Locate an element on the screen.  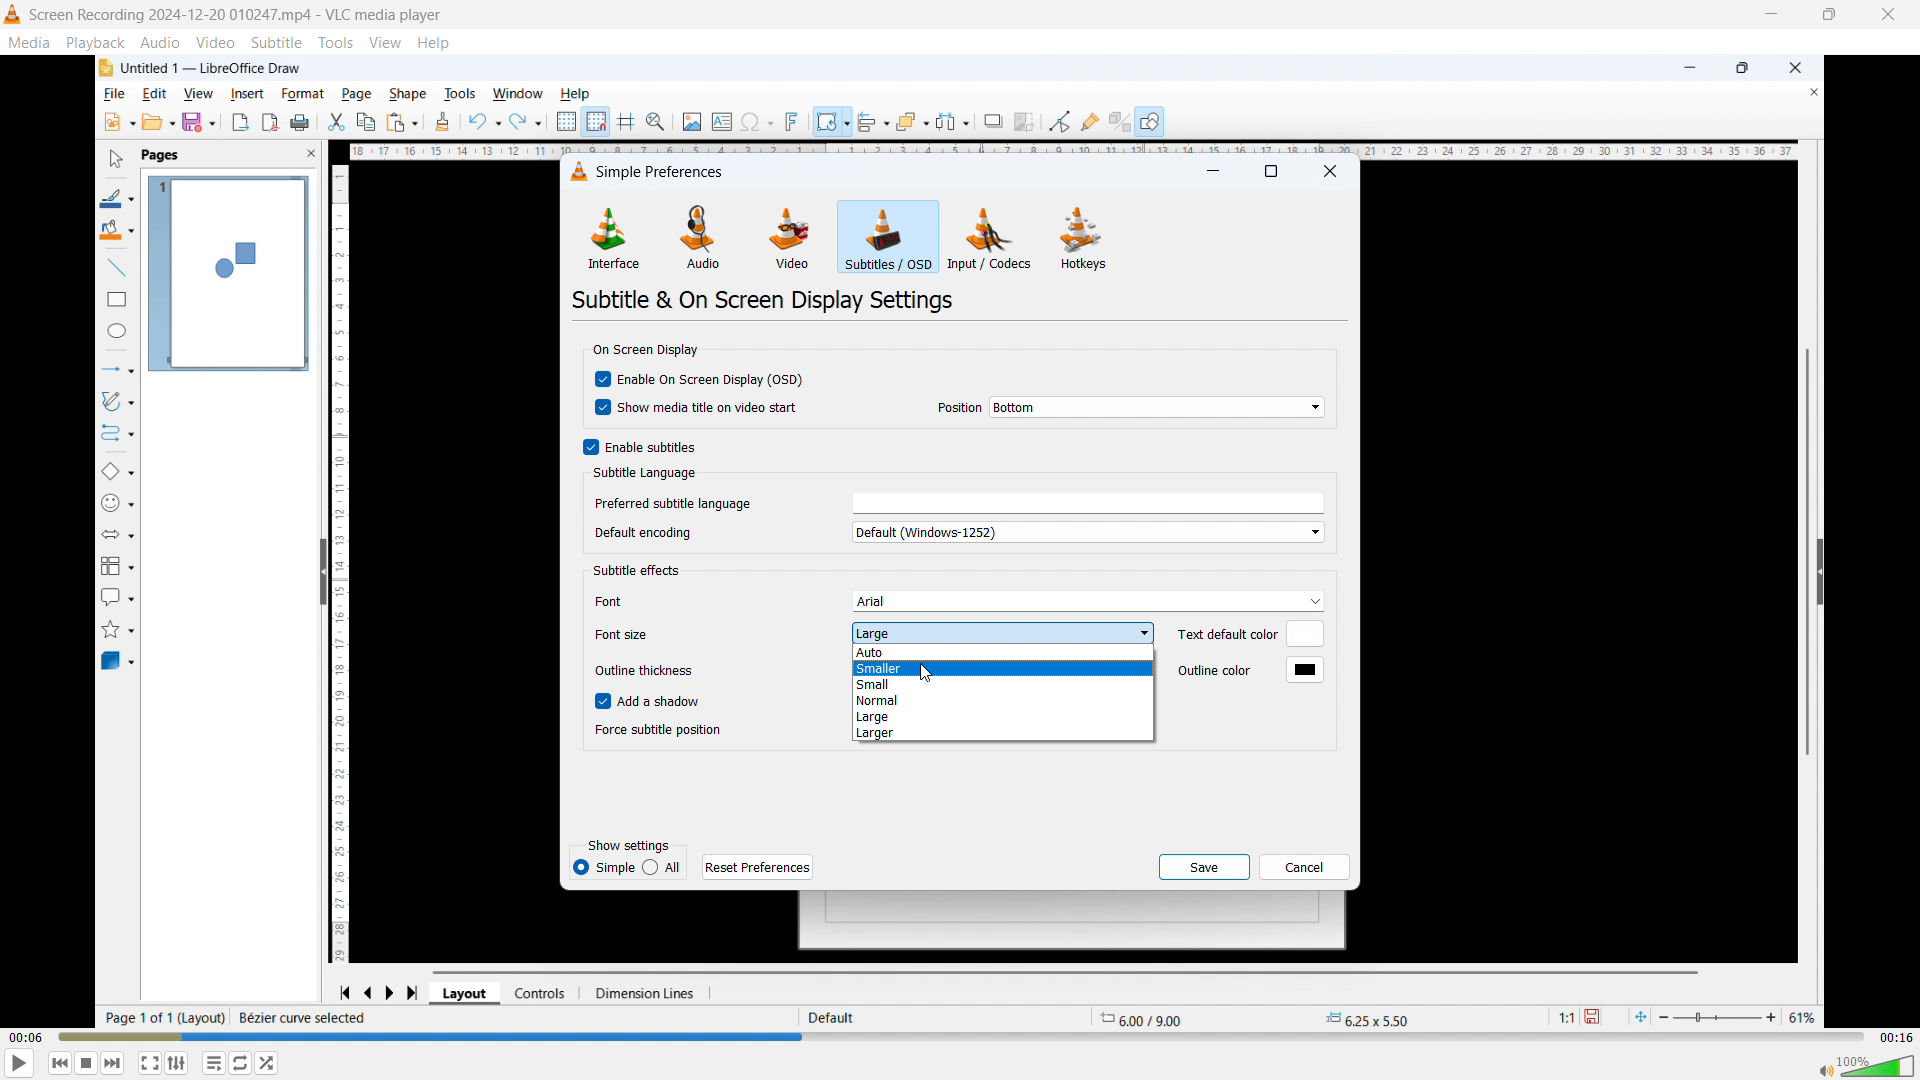
Maximise  is located at coordinates (1829, 16).